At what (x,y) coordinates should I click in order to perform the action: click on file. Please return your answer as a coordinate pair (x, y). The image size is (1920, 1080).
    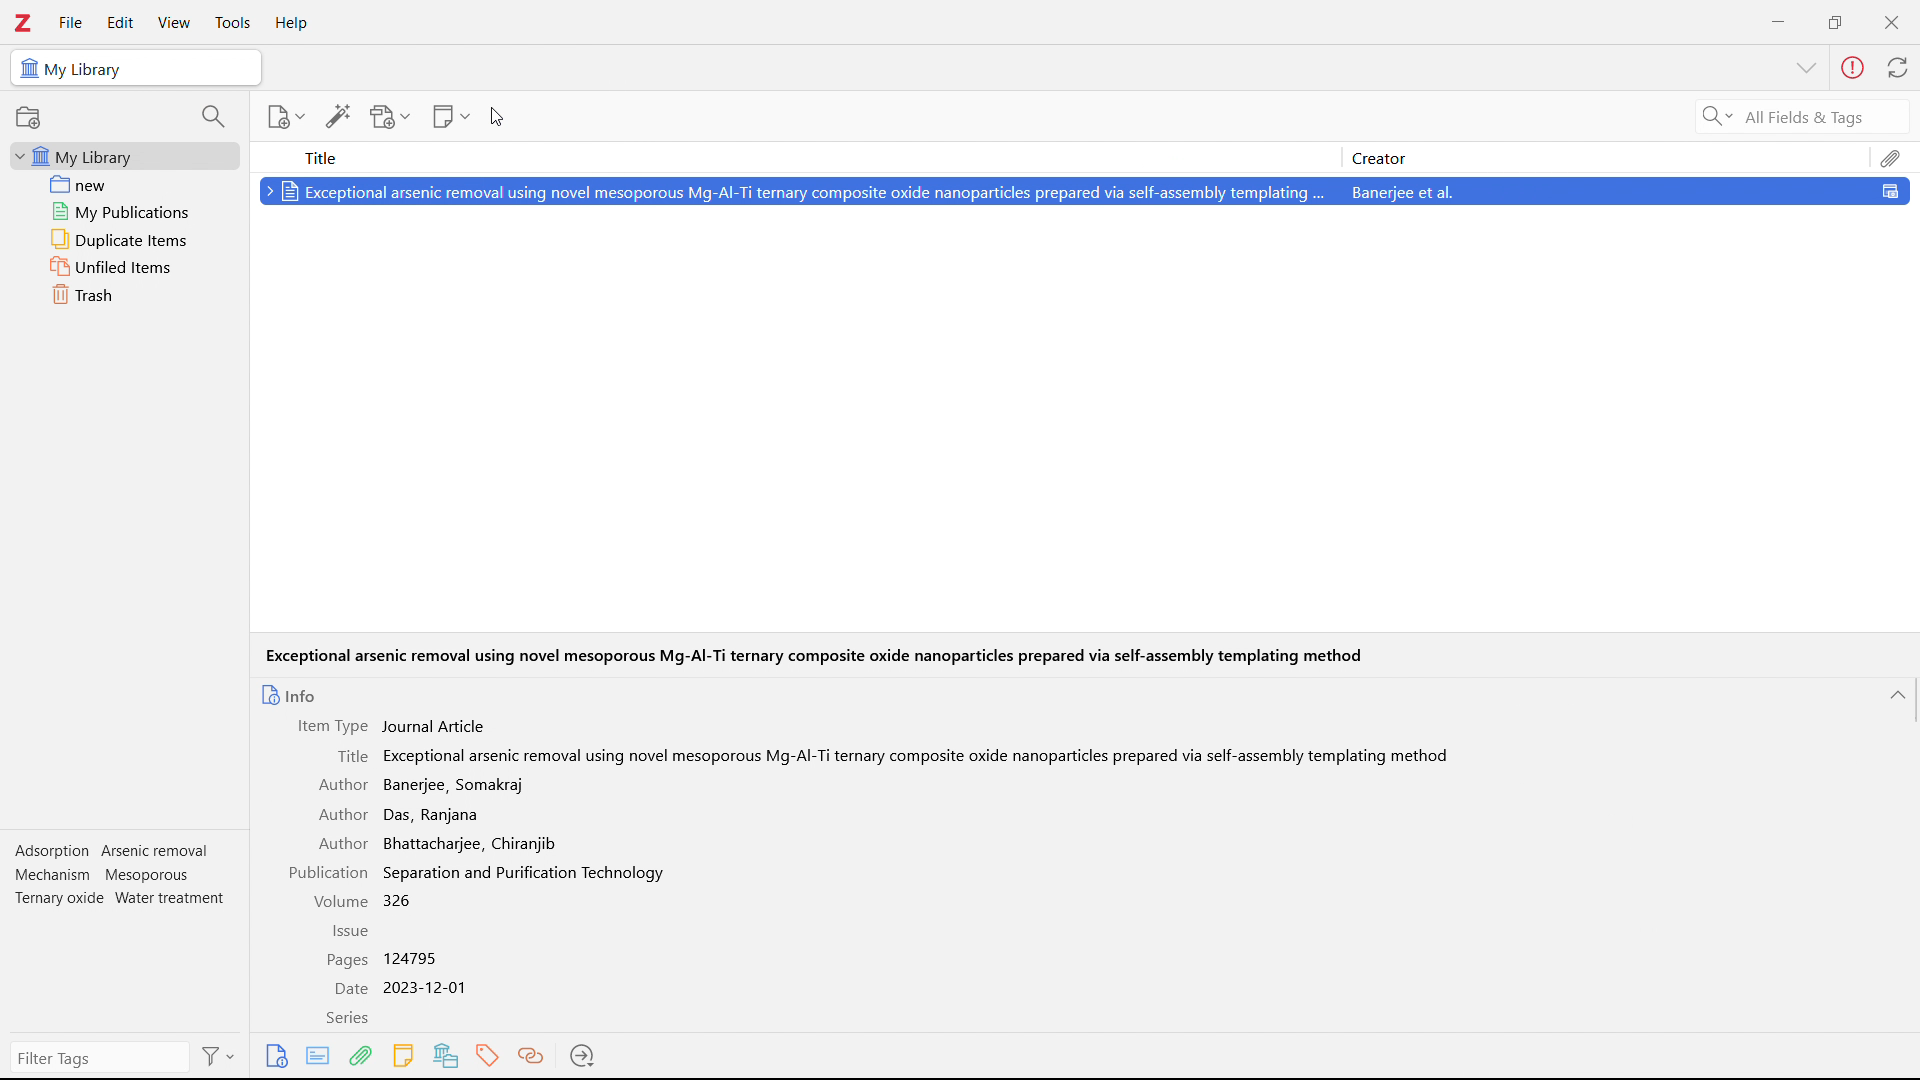
    Looking at the image, I should click on (71, 22).